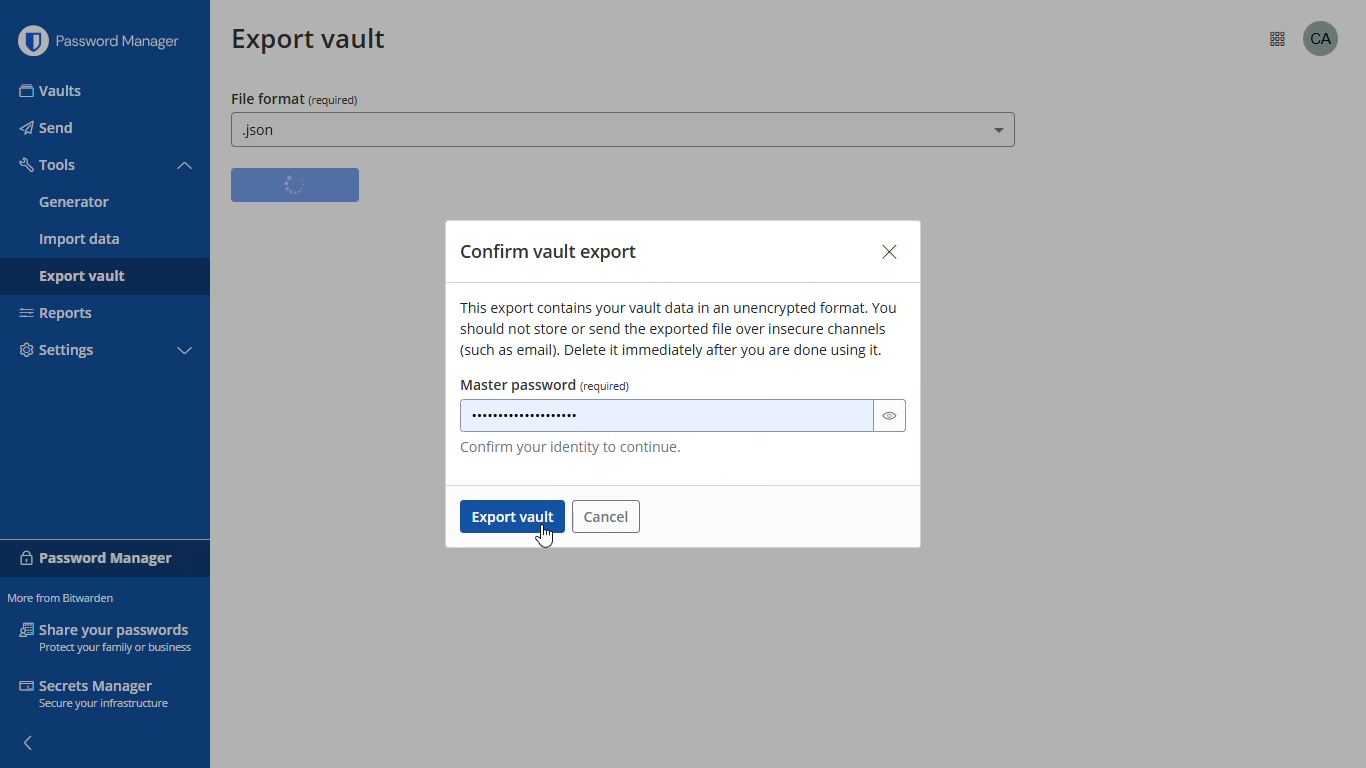 This screenshot has width=1366, height=768. What do you see at coordinates (610, 517) in the screenshot?
I see `cancel` at bounding box center [610, 517].